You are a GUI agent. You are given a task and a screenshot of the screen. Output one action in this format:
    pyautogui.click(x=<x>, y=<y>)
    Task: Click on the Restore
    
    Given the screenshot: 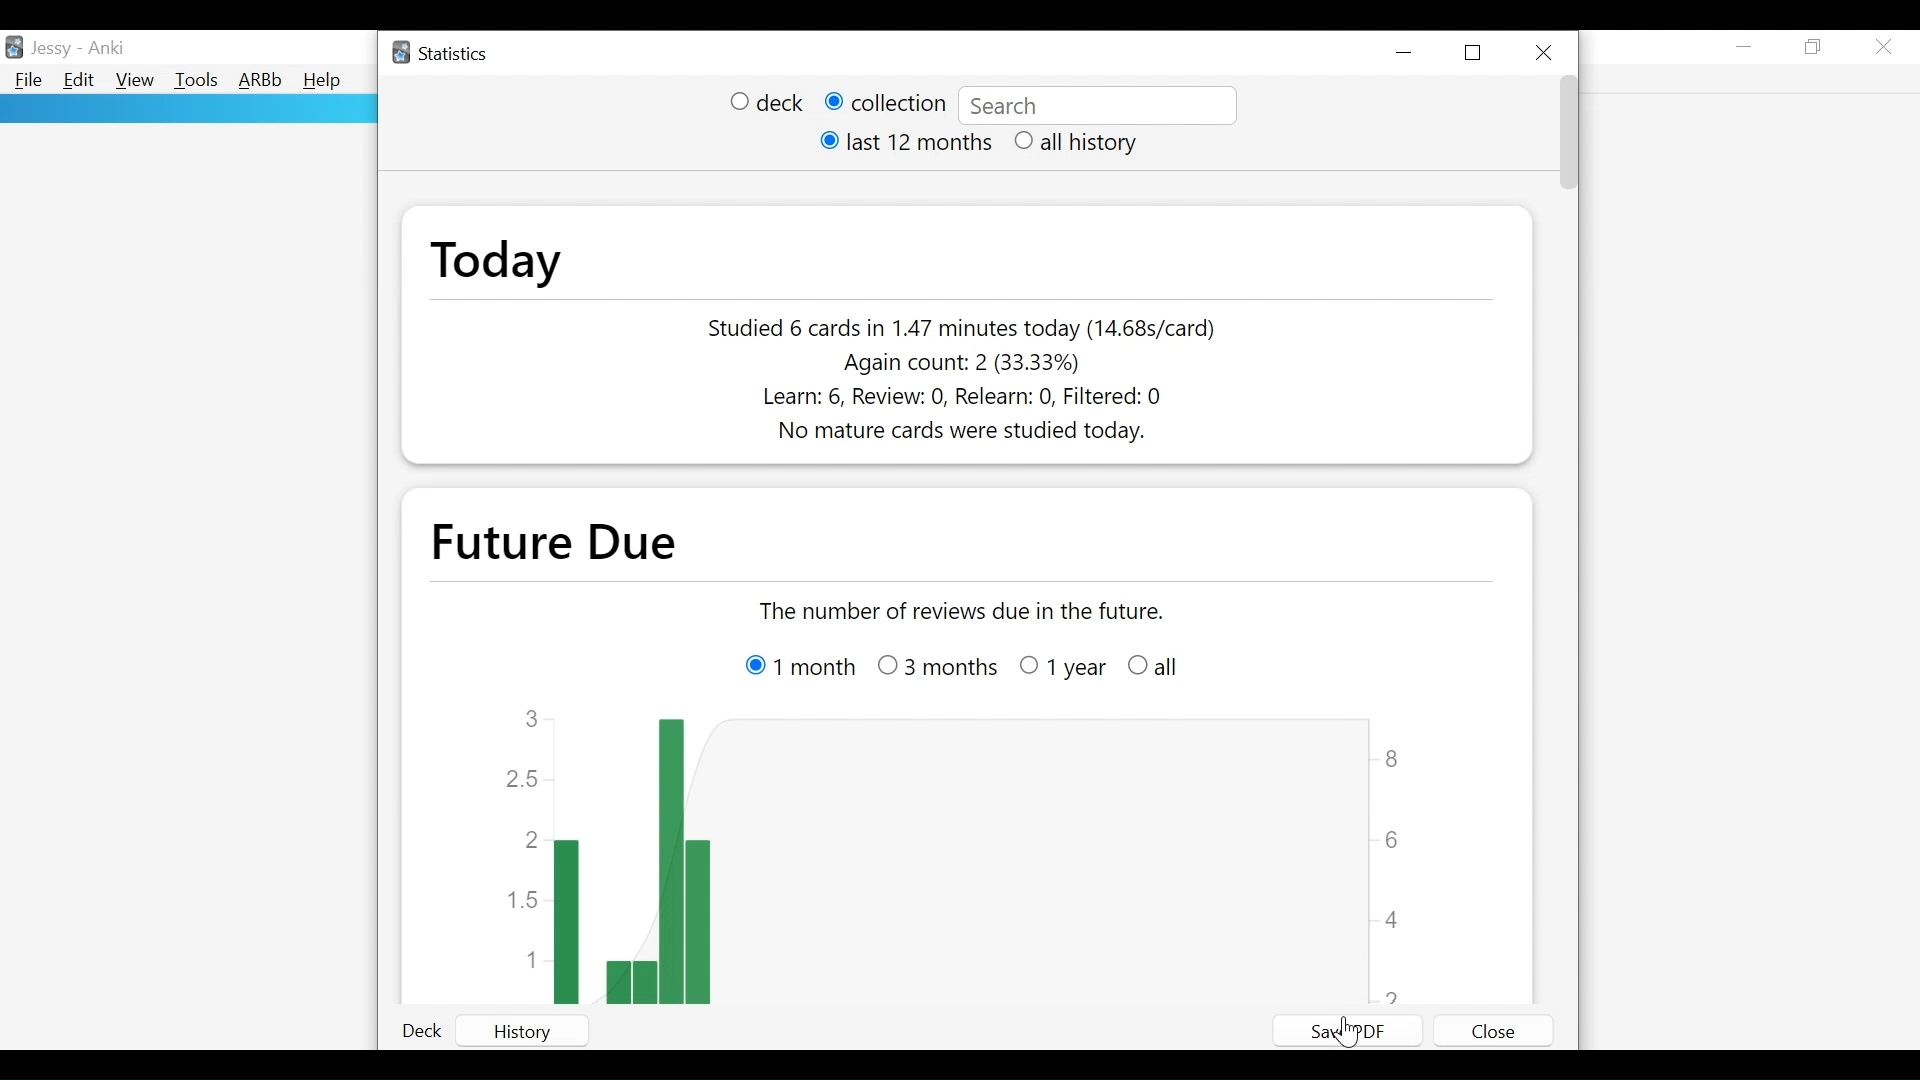 What is the action you would take?
    pyautogui.click(x=1816, y=48)
    